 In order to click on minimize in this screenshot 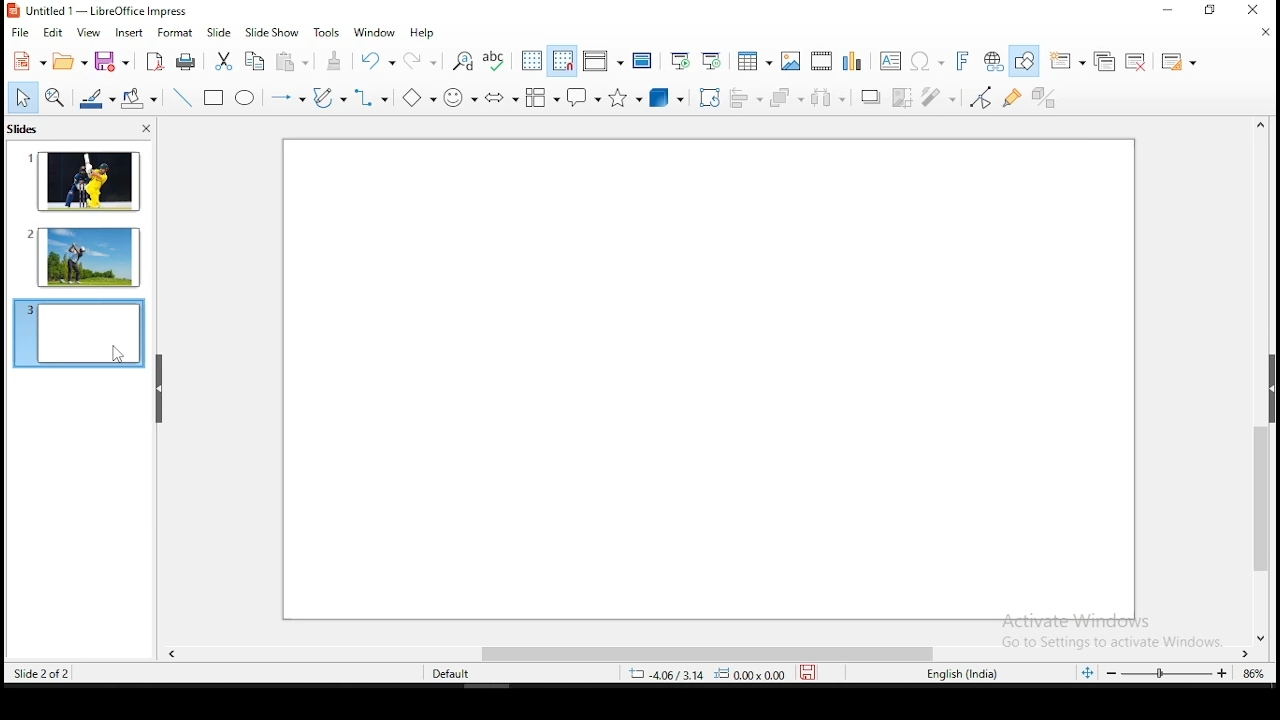, I will do `click(1172, 10)`.